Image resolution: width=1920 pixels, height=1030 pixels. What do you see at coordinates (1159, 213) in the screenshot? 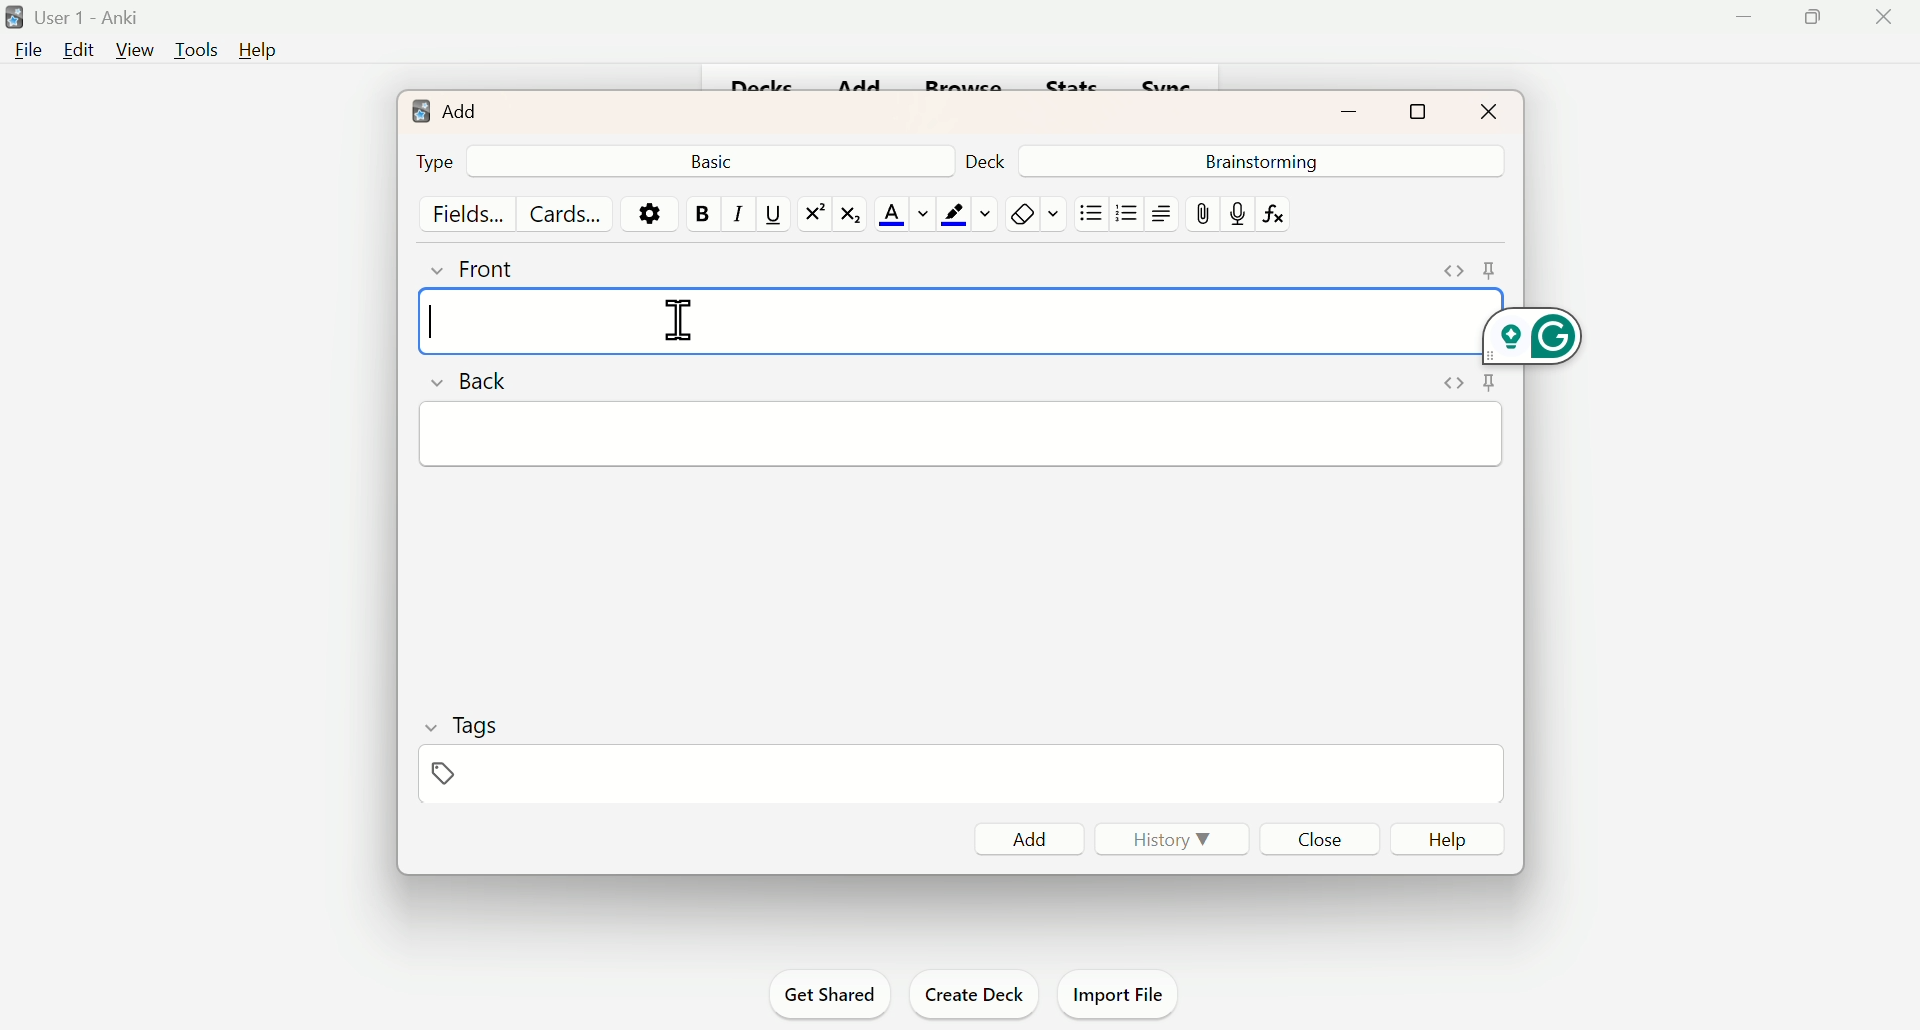
I see `Text Alignment` at bounding box center [1159, 213].